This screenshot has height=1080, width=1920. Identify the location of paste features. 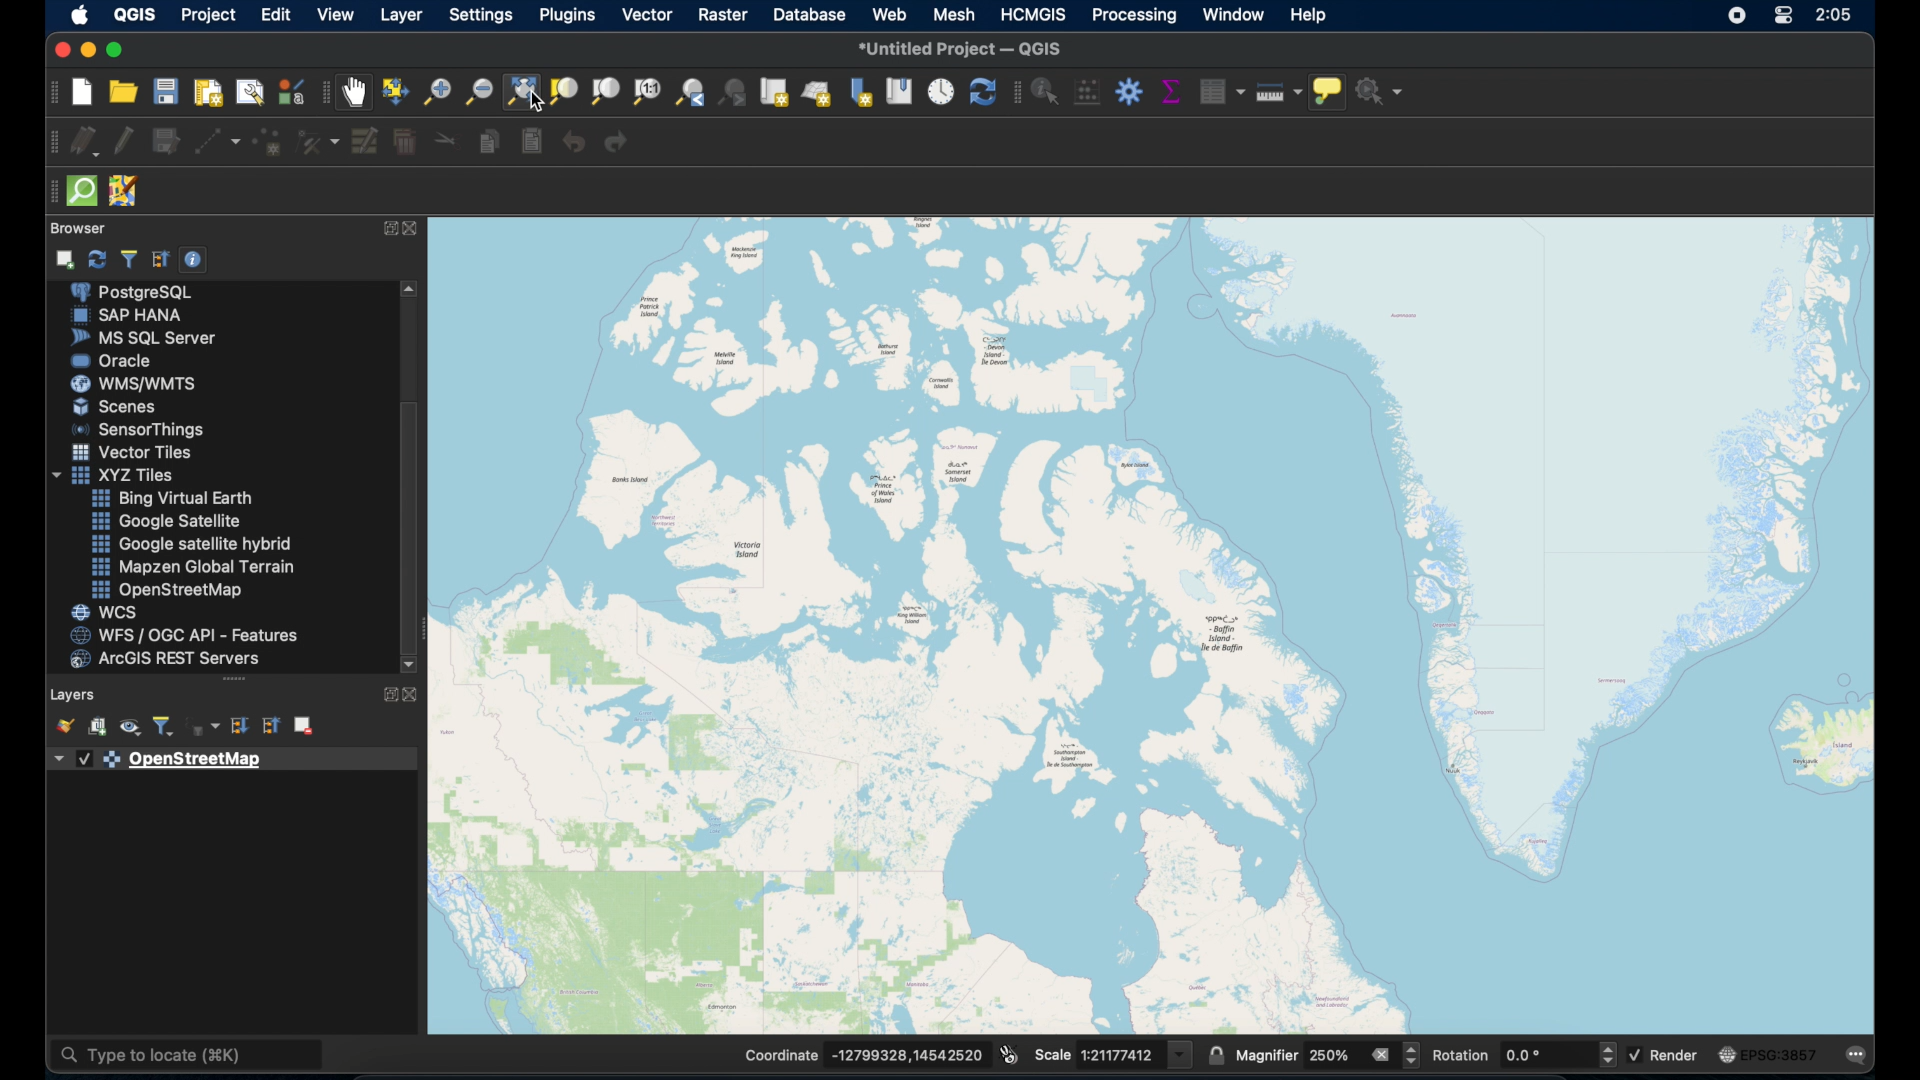
(530, 142).